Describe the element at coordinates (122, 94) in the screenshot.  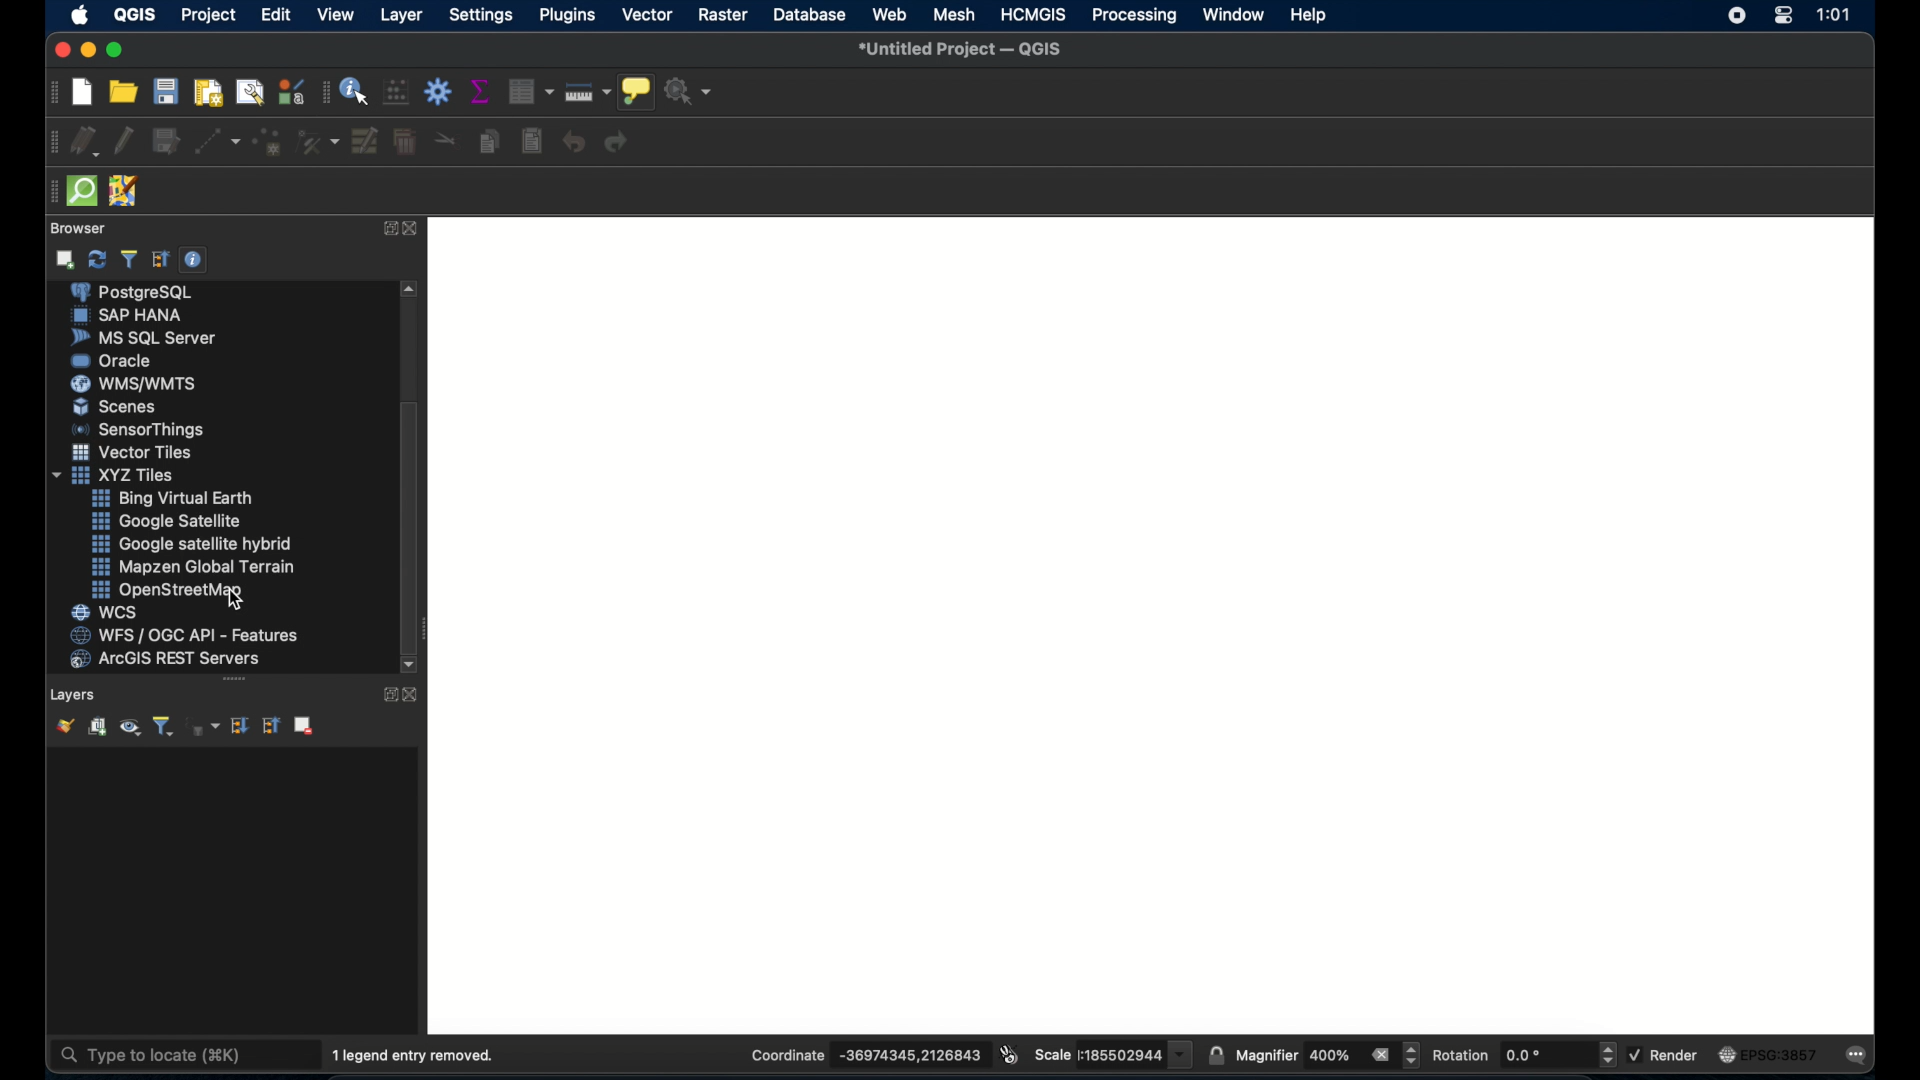
I see `open project` at that location.